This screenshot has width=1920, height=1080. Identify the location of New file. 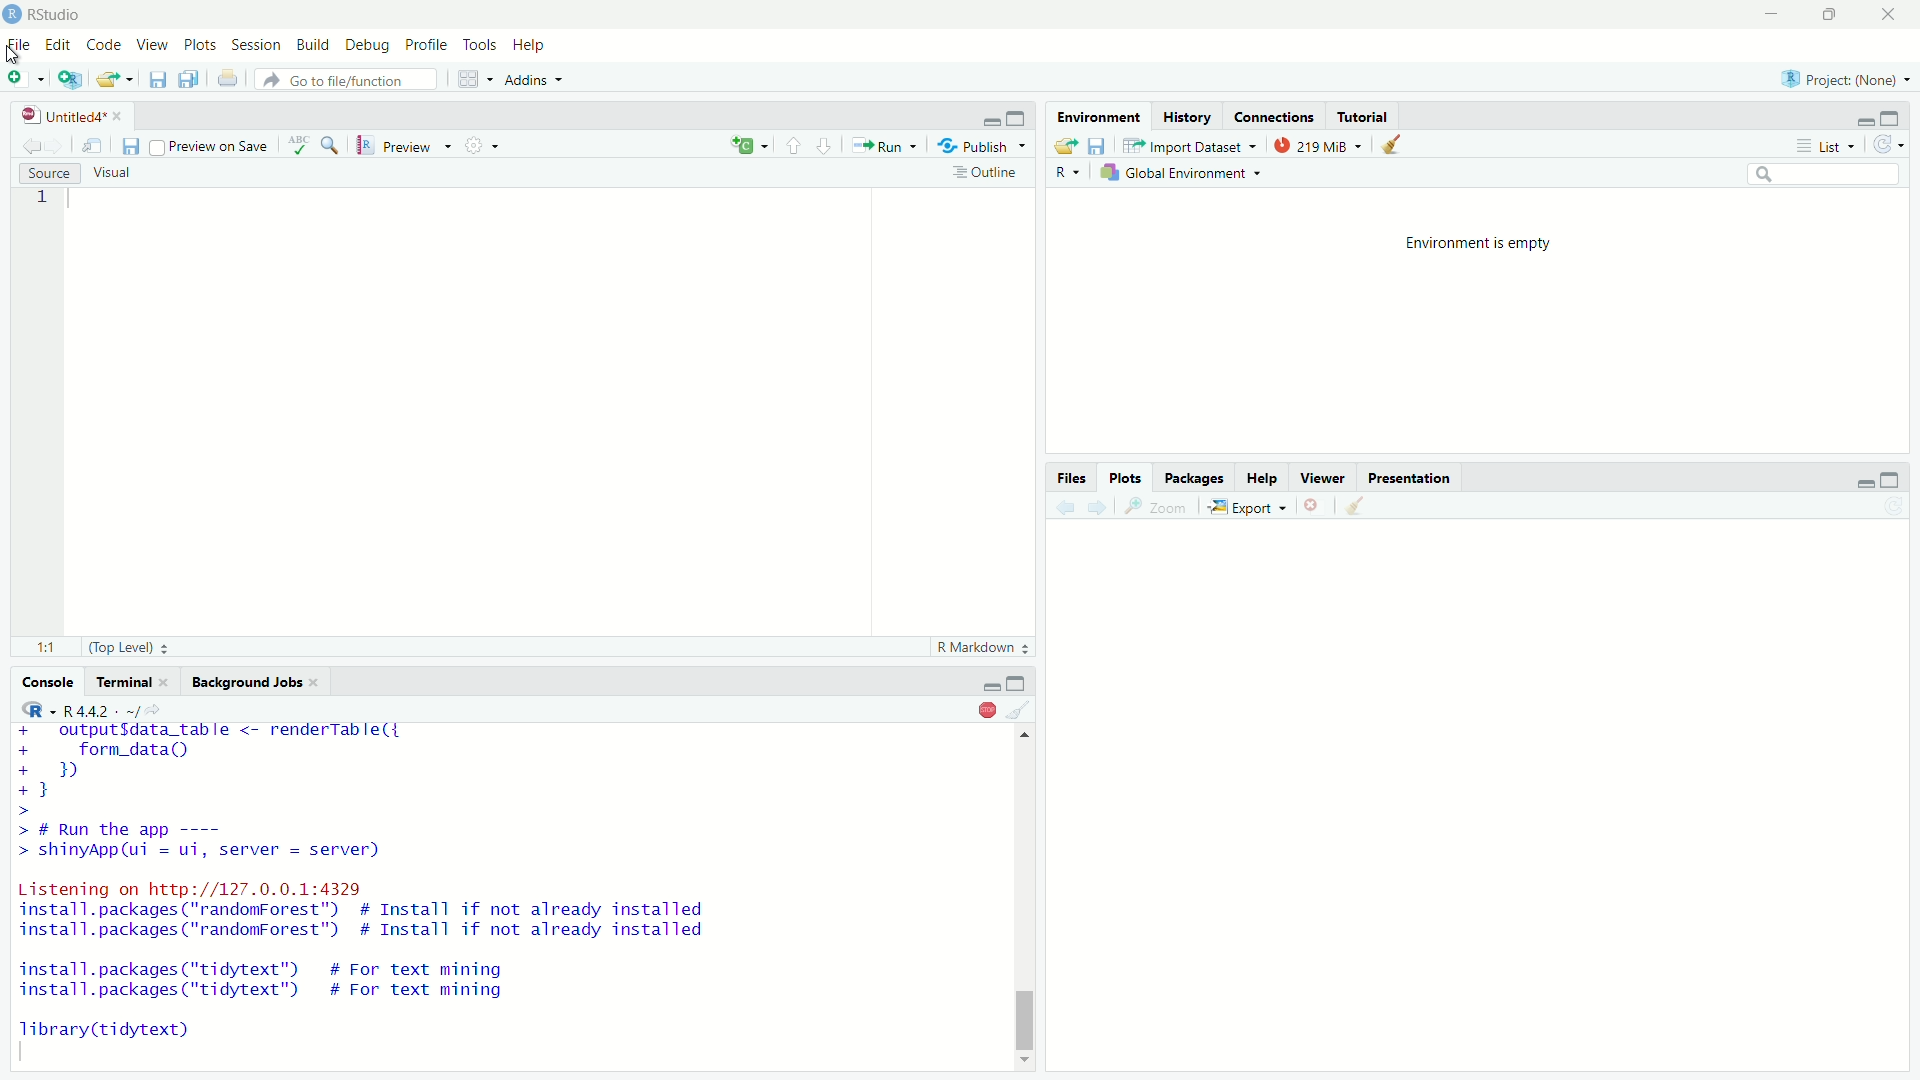
(24, 78).